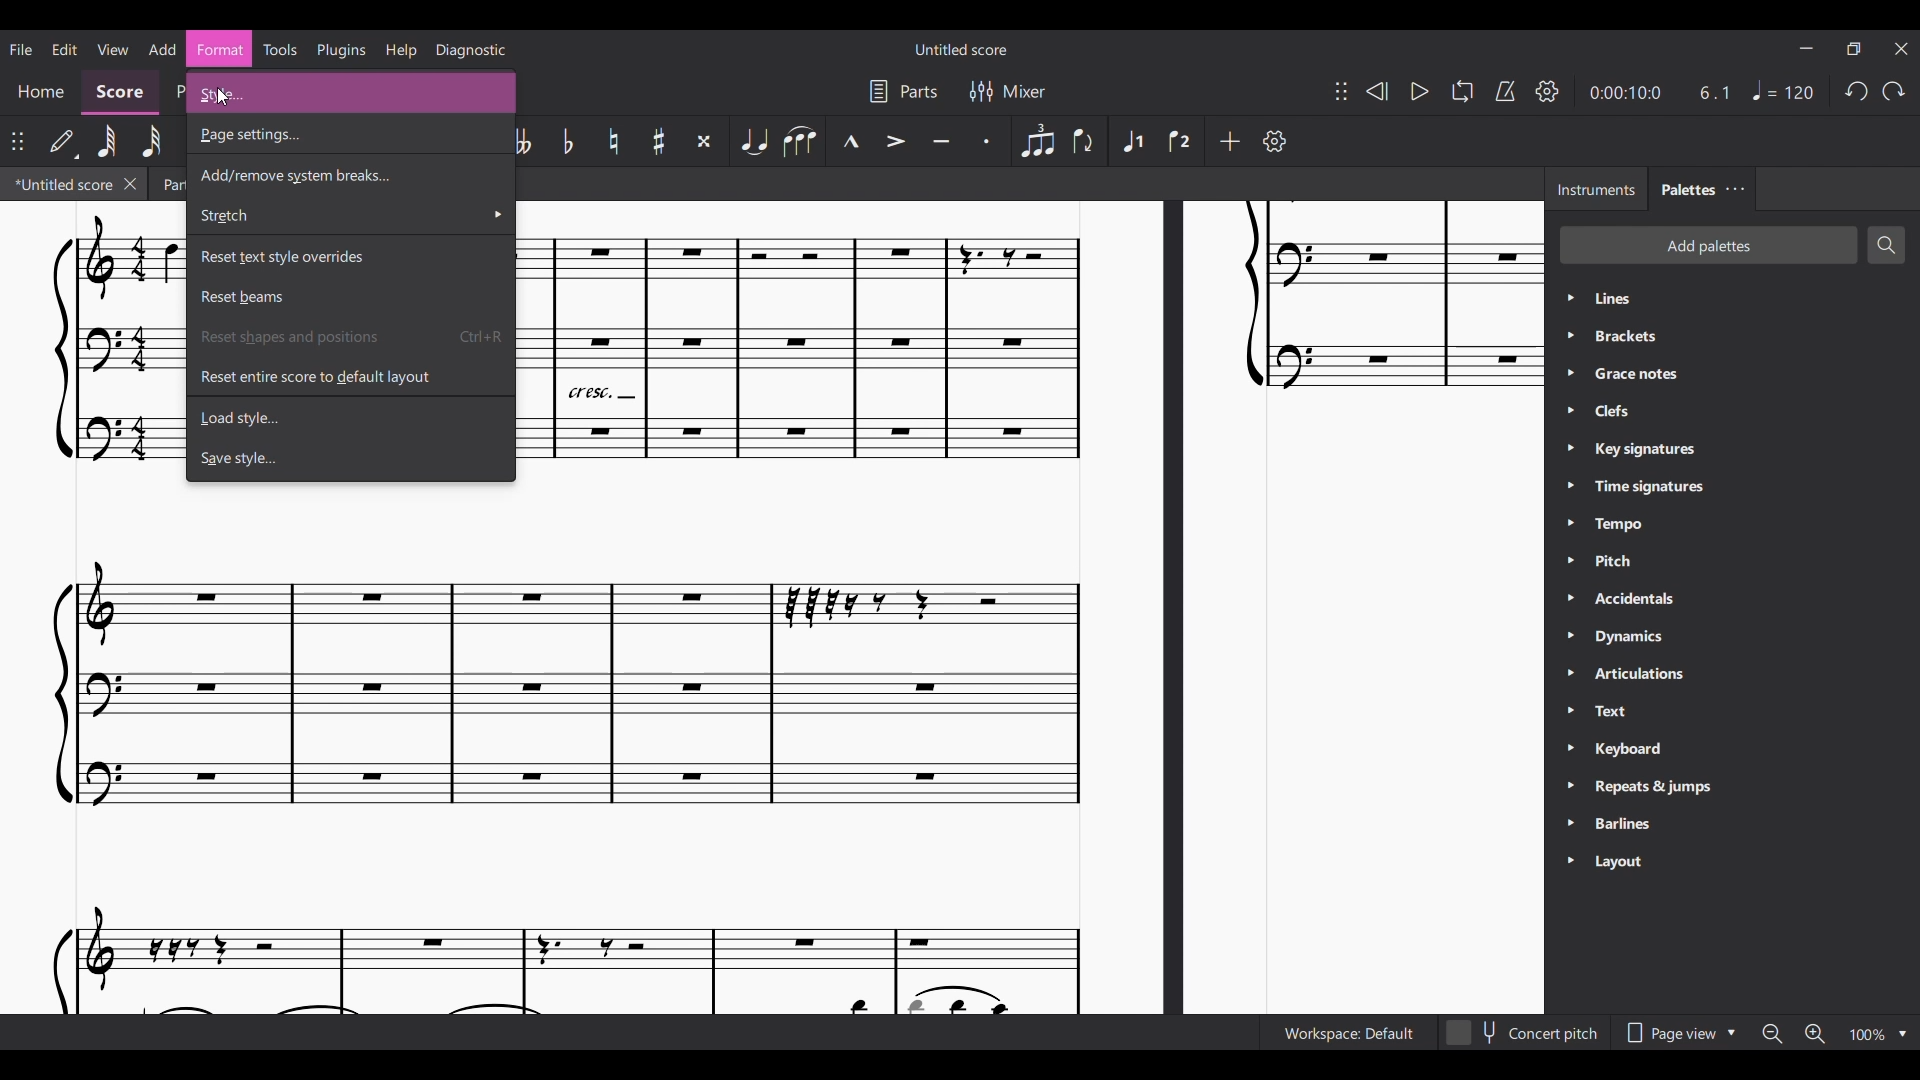 This screenshot has height=1080, width=1920. What do you see at coordinates (1679, 1033) in the screenshot?
I see `Page view options` at bounding box center [1679, 1033].